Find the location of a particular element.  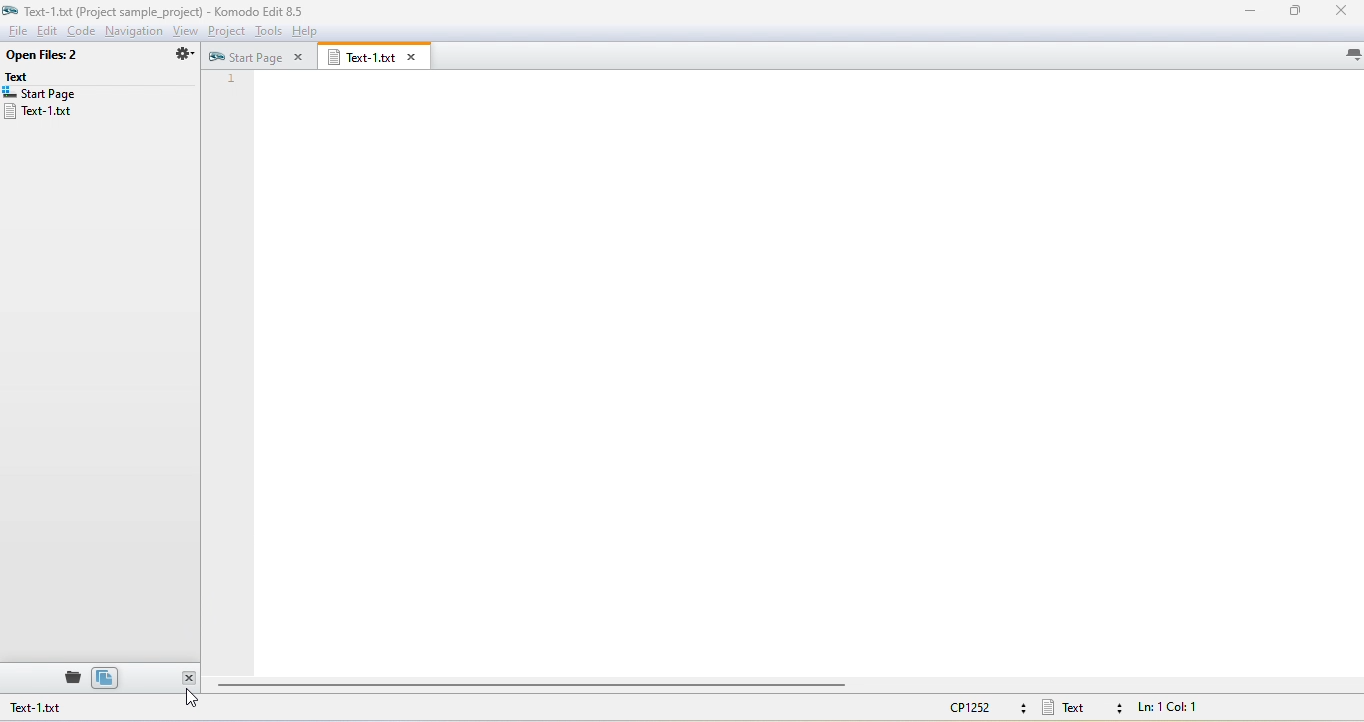

text-1.txt is located at coordinates (49, 112).